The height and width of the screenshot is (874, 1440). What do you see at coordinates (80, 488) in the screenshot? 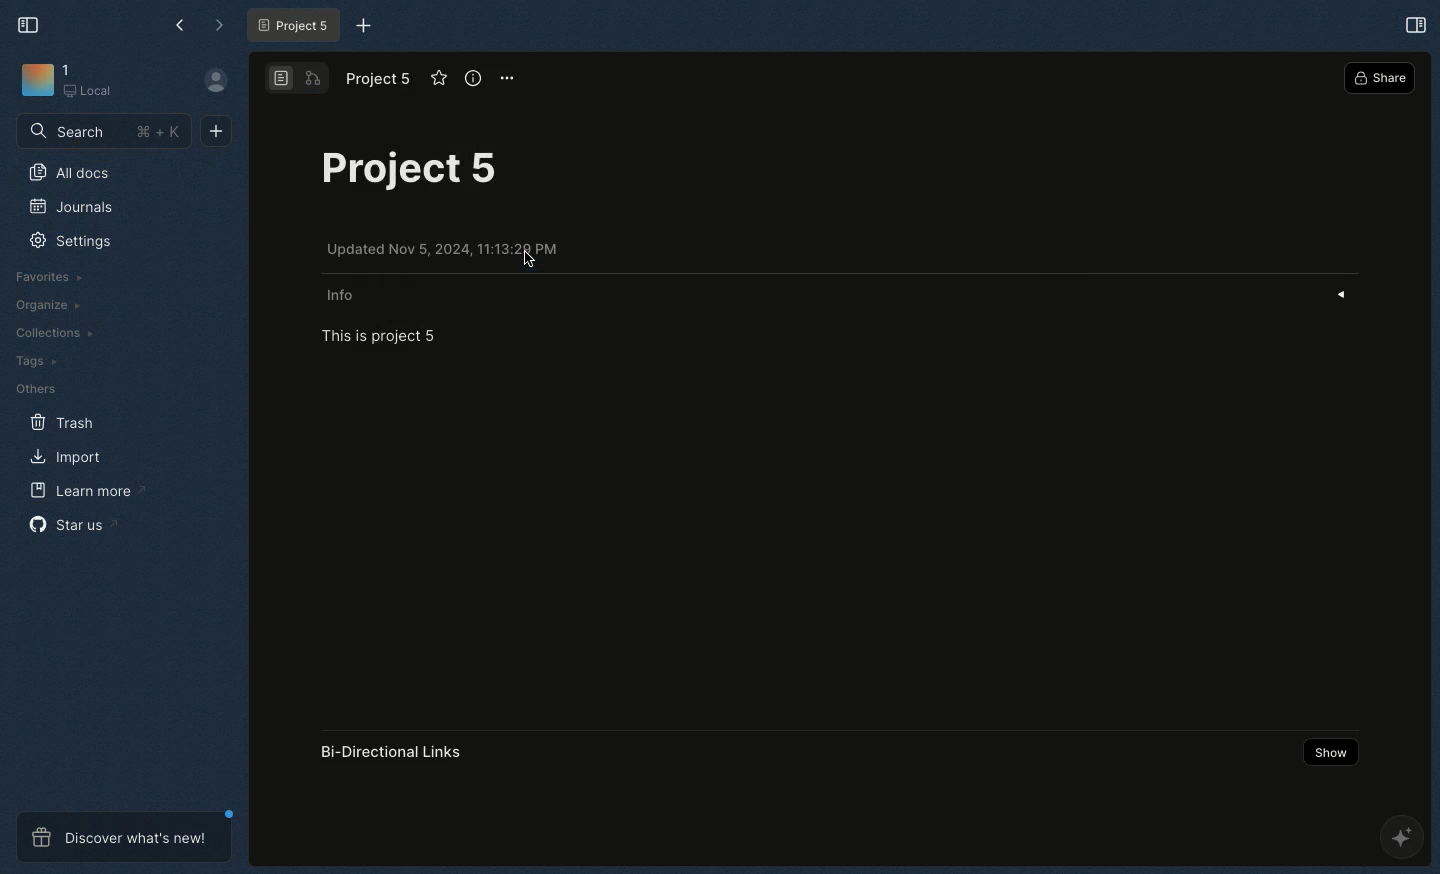
I see `Learn more` at bounding box center [80, 488].